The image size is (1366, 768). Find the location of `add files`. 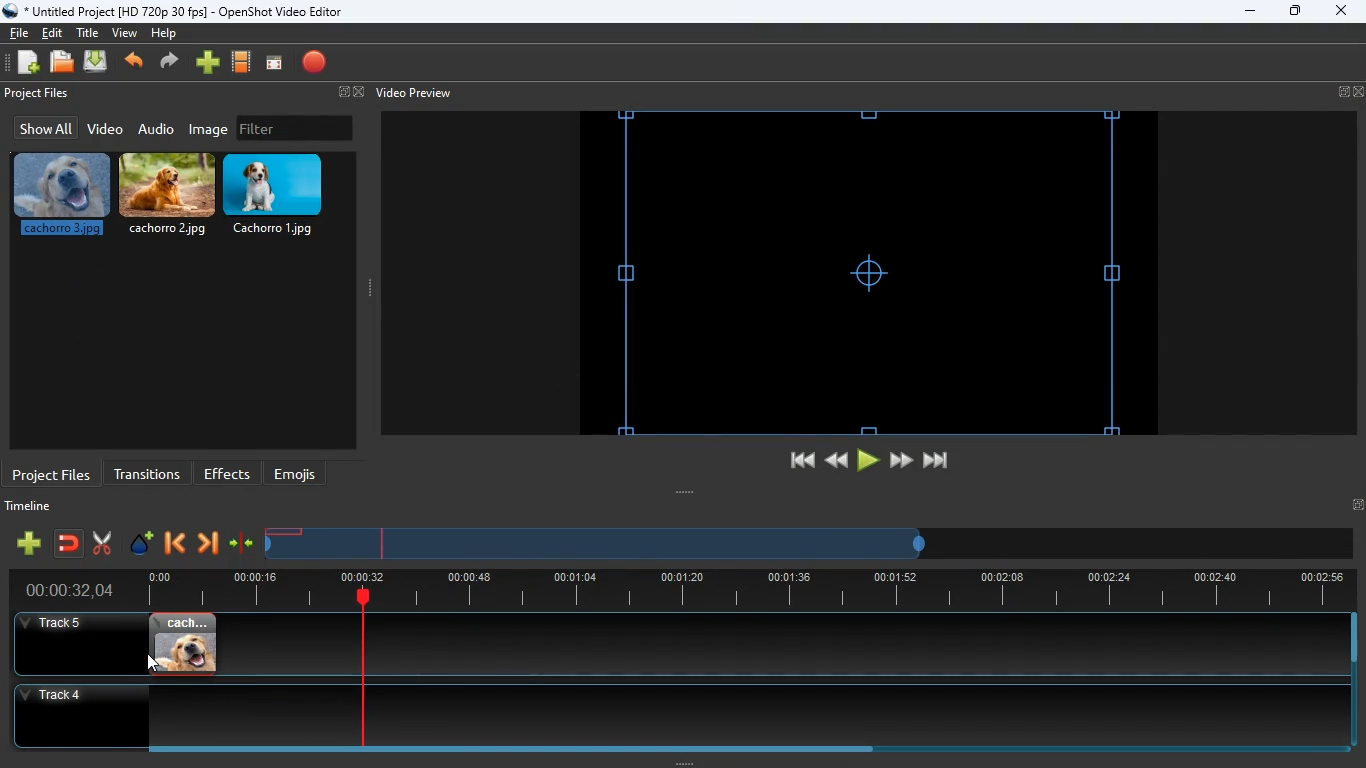

add files is located at coordinates (30, 65).